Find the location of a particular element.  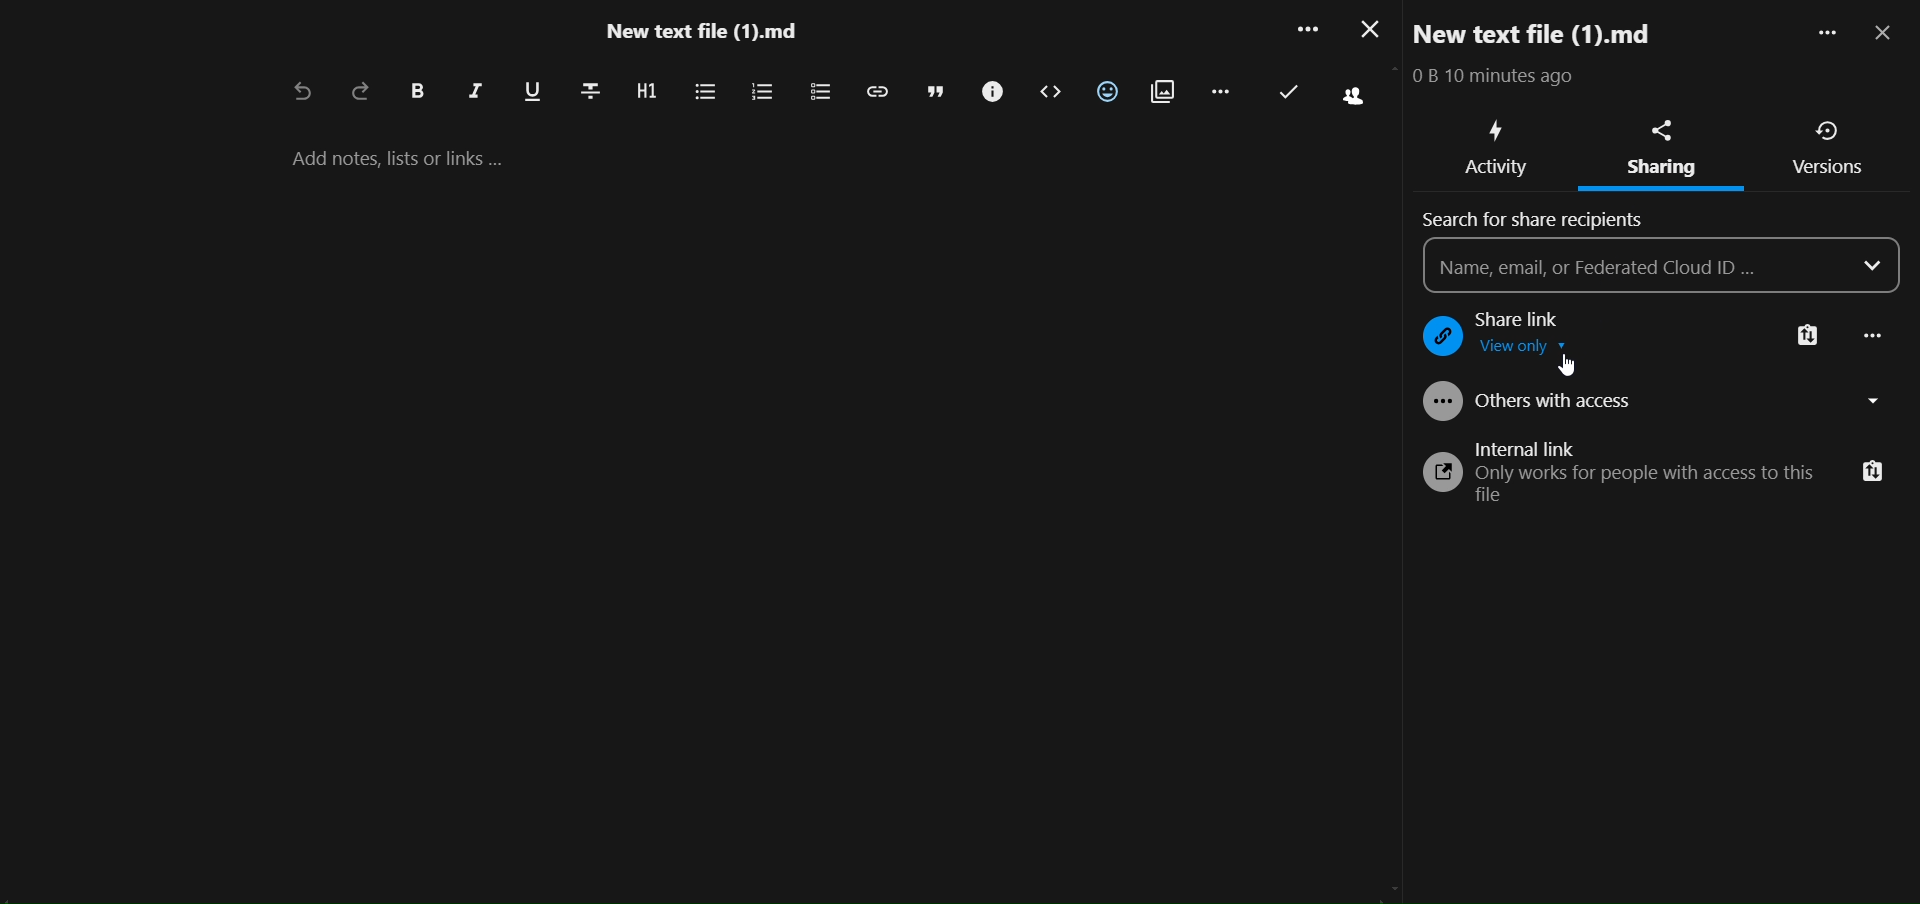

view only is located at coordinates (1535, 351).